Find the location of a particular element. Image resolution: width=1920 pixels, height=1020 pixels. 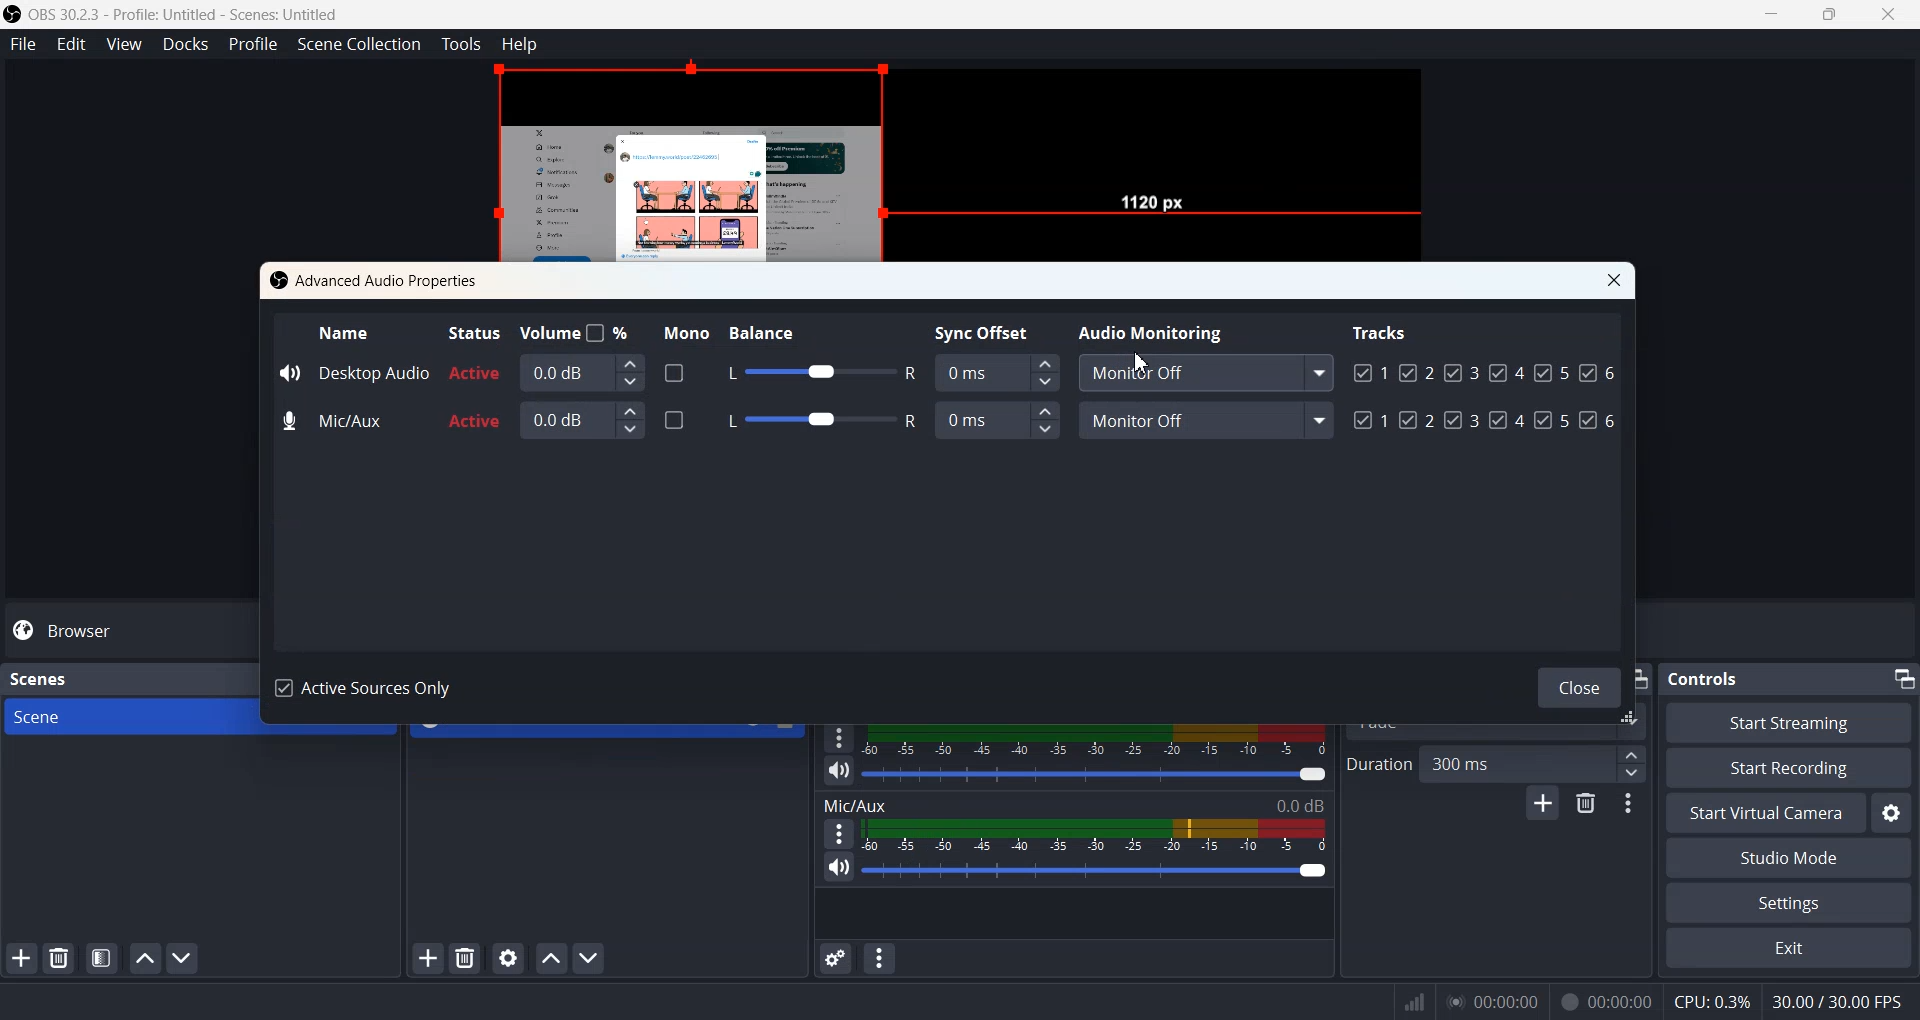

Settings is located at coordinates (1892, 813).